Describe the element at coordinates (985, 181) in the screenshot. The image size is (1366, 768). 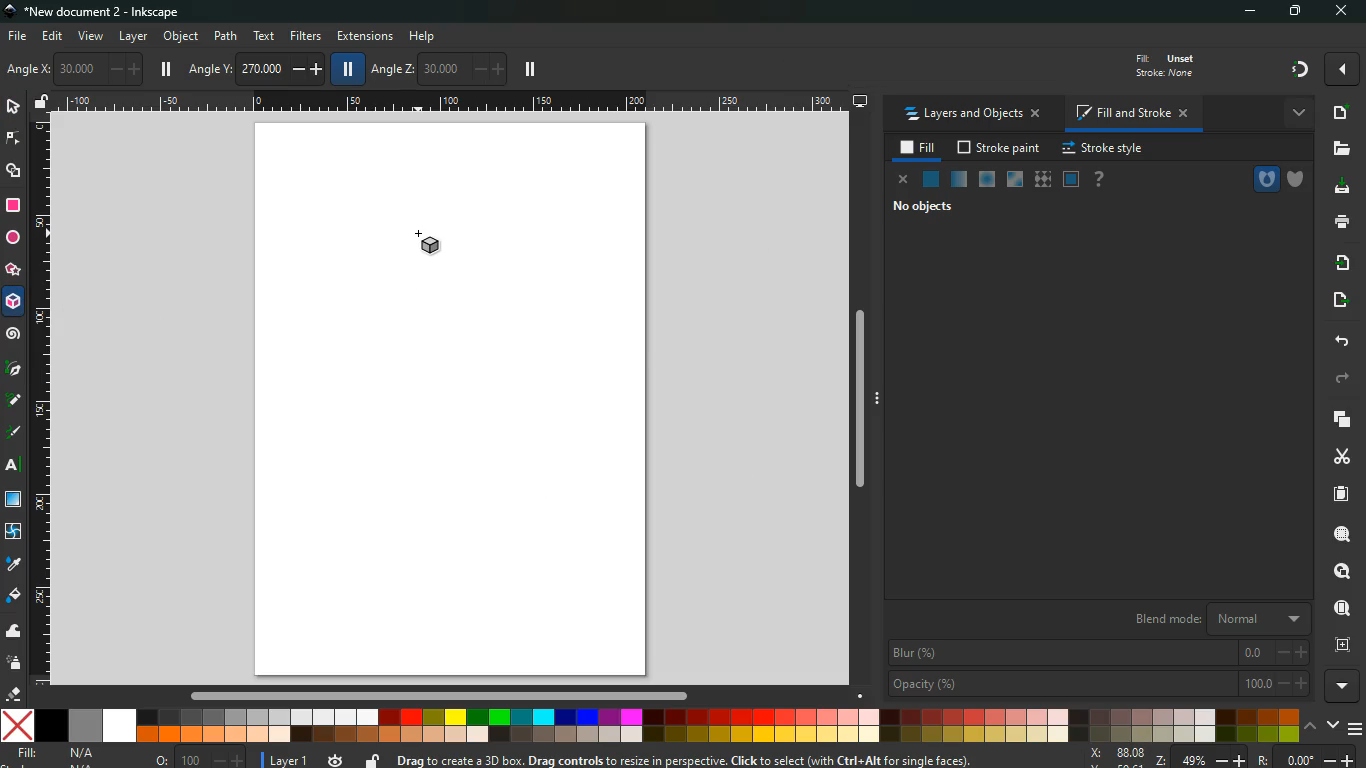
I see `ice` at that location.